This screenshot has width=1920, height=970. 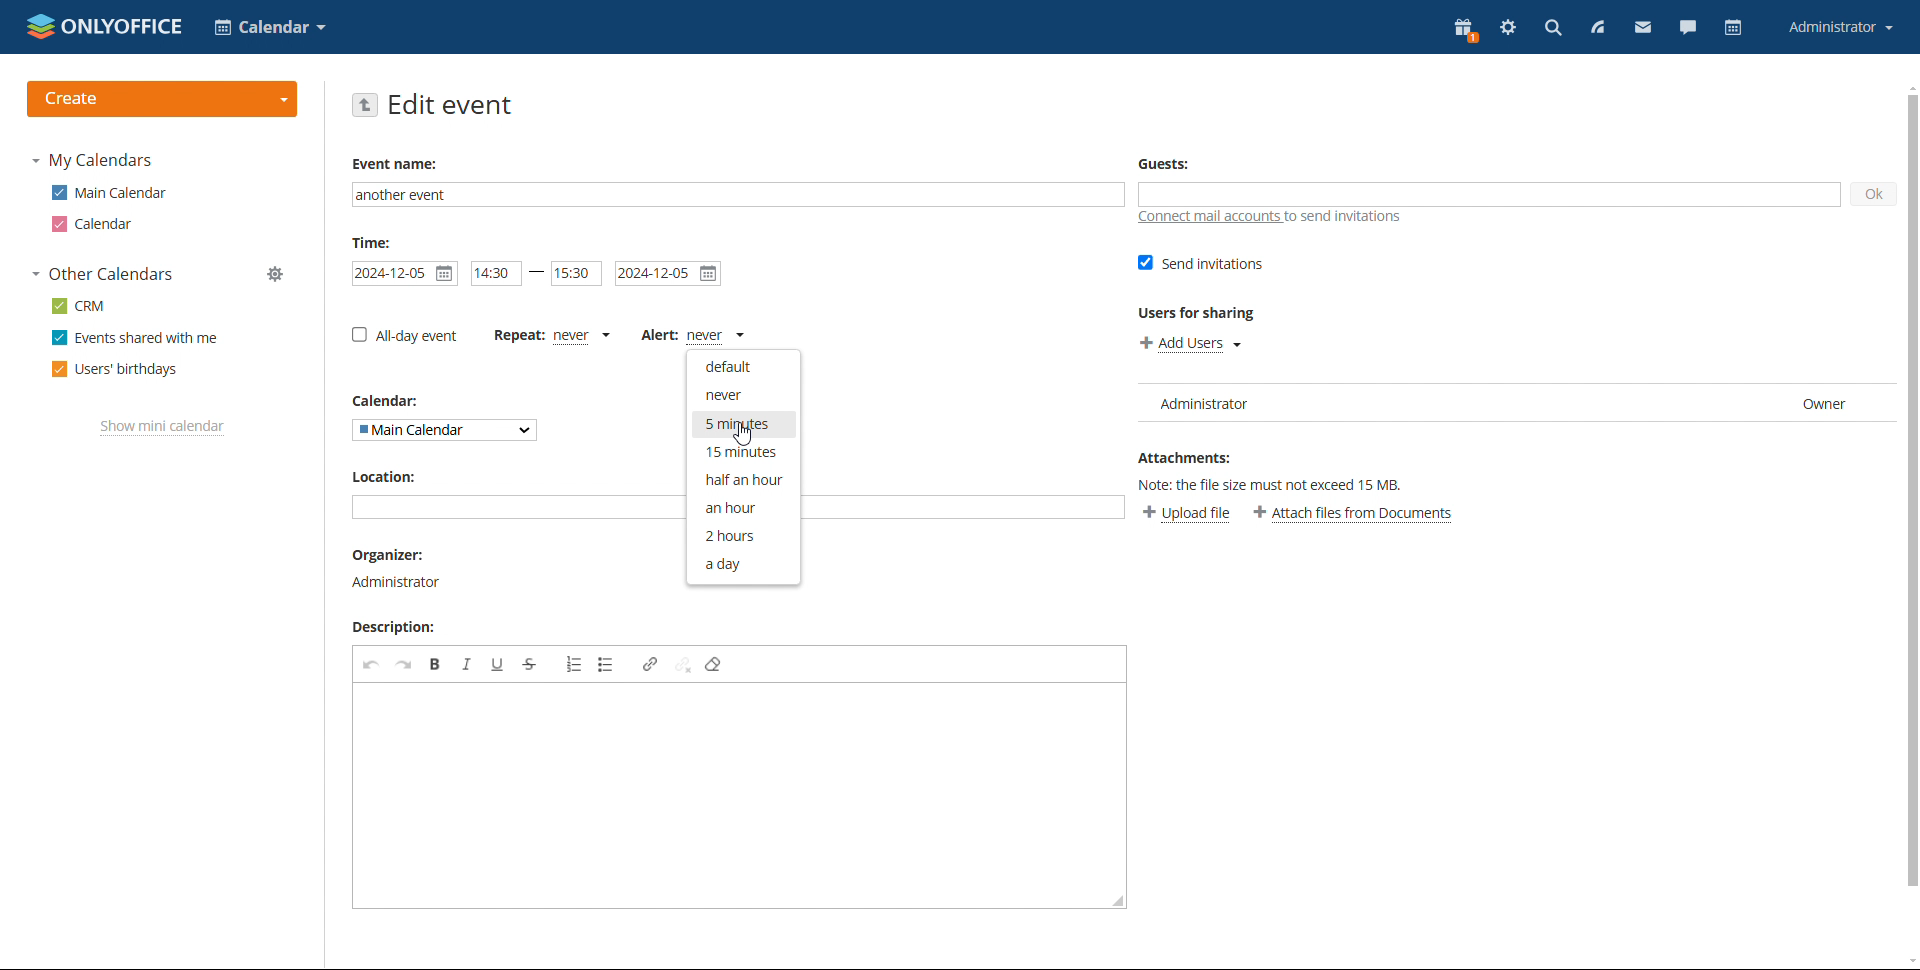 What do you see at coordinates (106, 26) in the screenshot?
I see `logo` at bounding box center [106, 26].